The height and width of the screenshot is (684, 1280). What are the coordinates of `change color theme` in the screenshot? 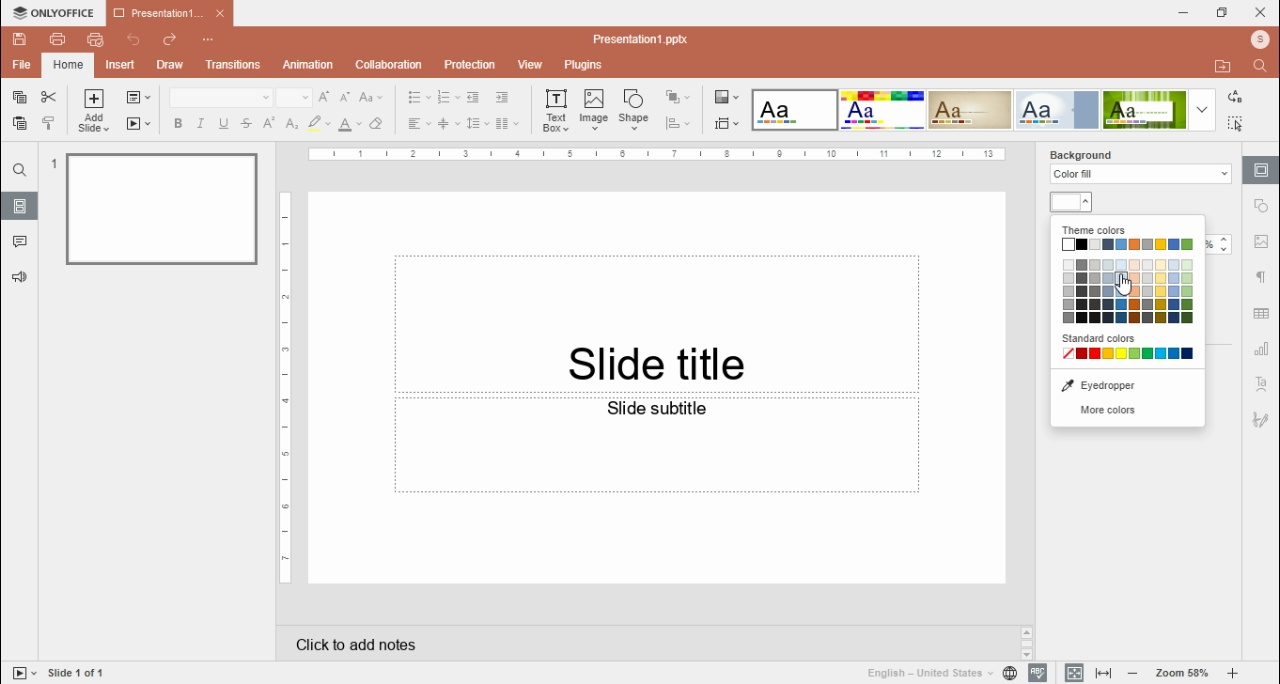 It's located at (726, 97).